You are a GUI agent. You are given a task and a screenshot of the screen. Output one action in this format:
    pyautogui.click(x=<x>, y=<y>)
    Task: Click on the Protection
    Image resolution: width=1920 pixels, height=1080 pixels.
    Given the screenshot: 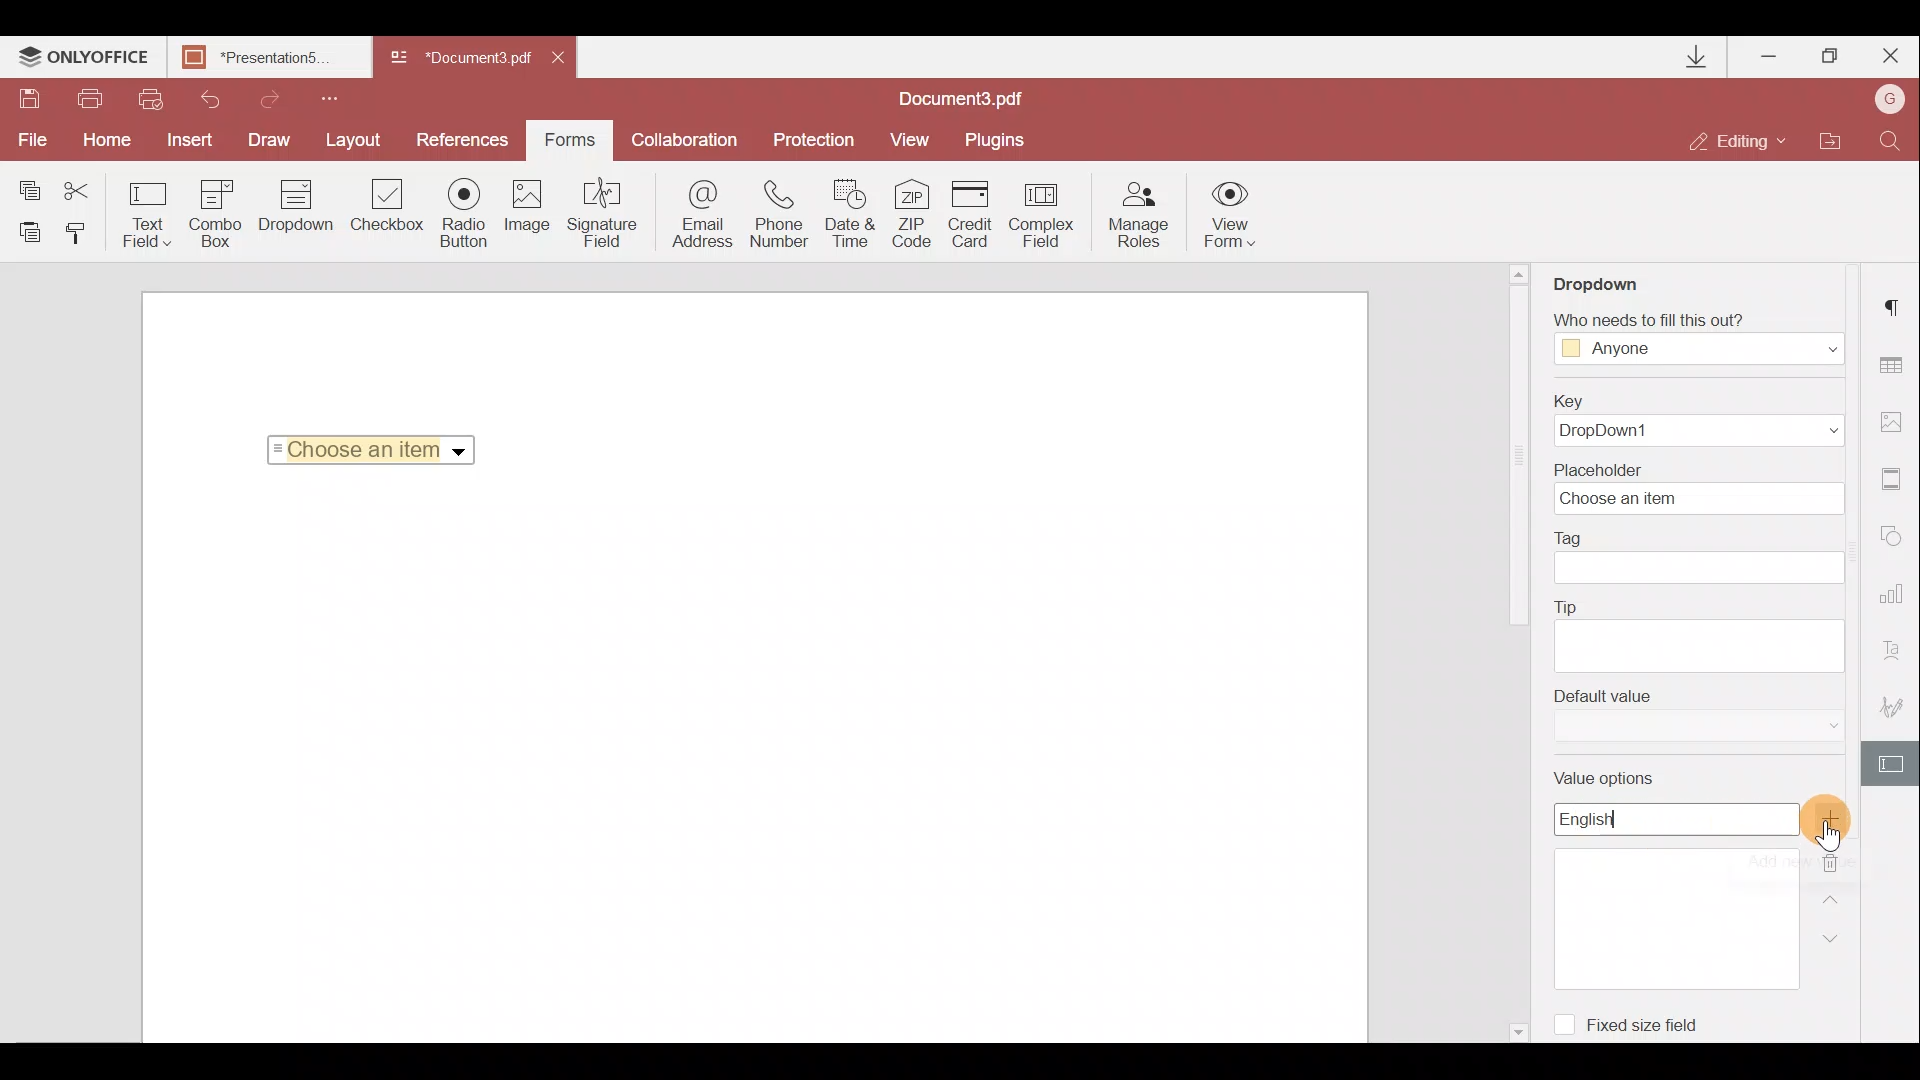 What is the action you would take?
    pyautogui.click(x=811, y=138)
    